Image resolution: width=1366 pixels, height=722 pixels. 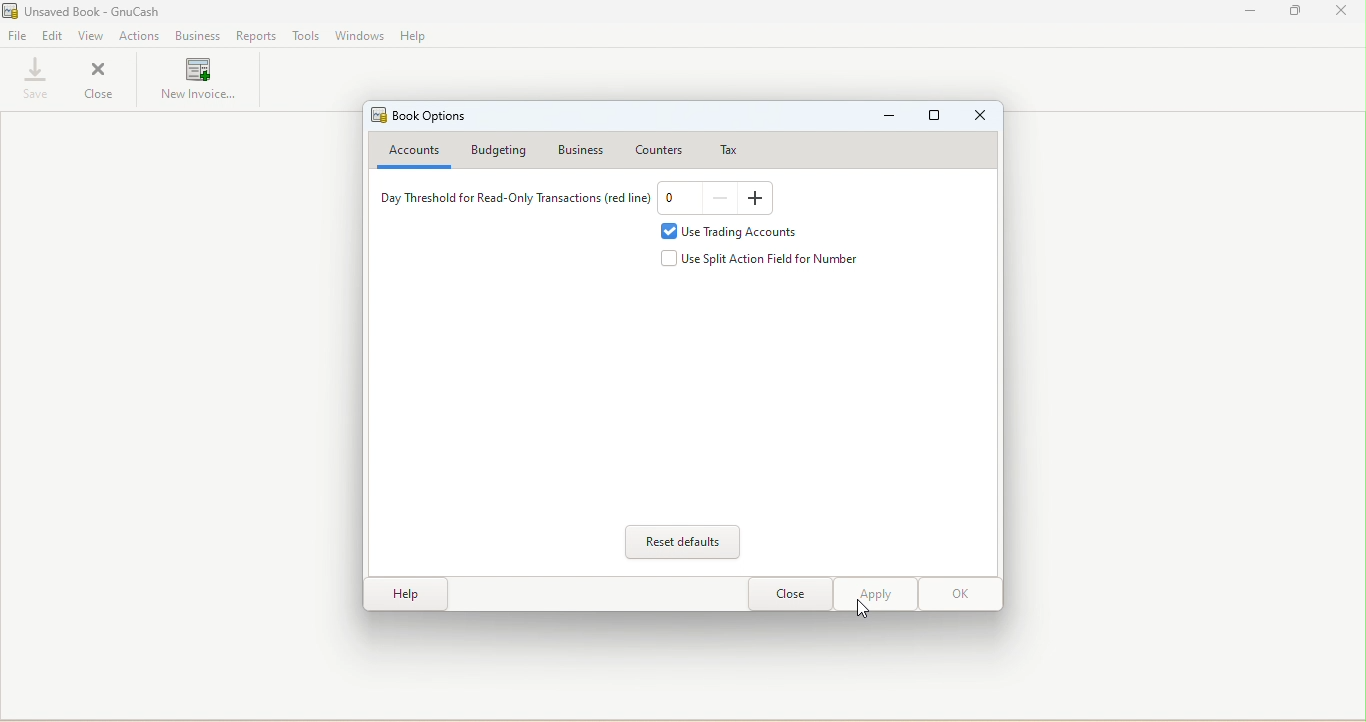 What do you see at coordinates (423, 116) in the screenshot?
I see `Book options` at bounding box center [423, 116].